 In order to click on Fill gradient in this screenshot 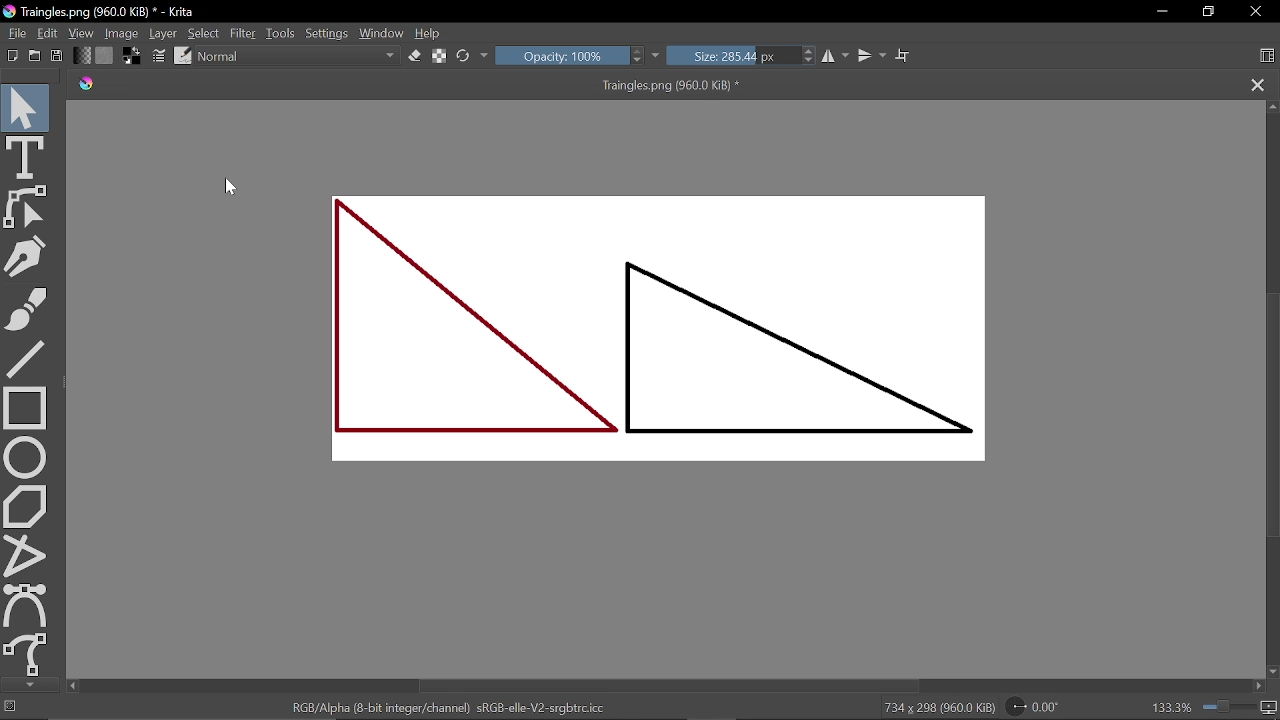, I will do `click(82, 56)`.